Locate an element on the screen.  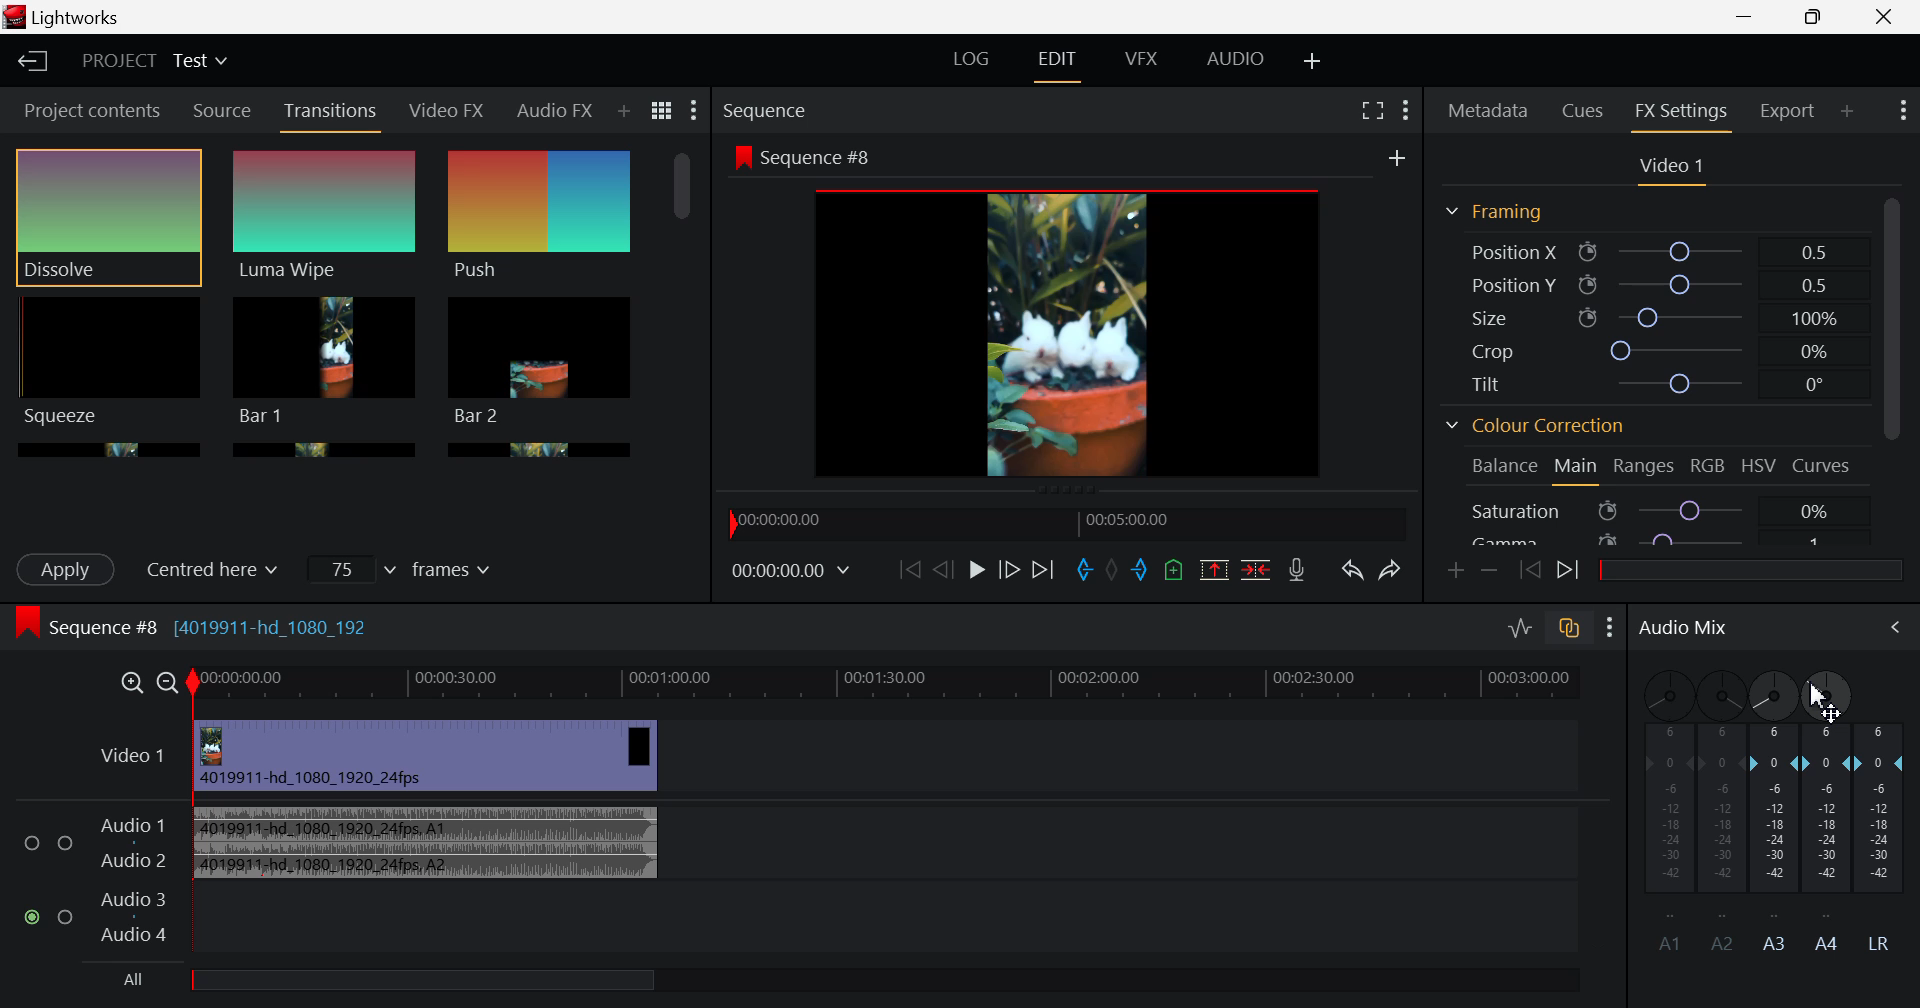
Position X is located at coordinates (1652, 251).